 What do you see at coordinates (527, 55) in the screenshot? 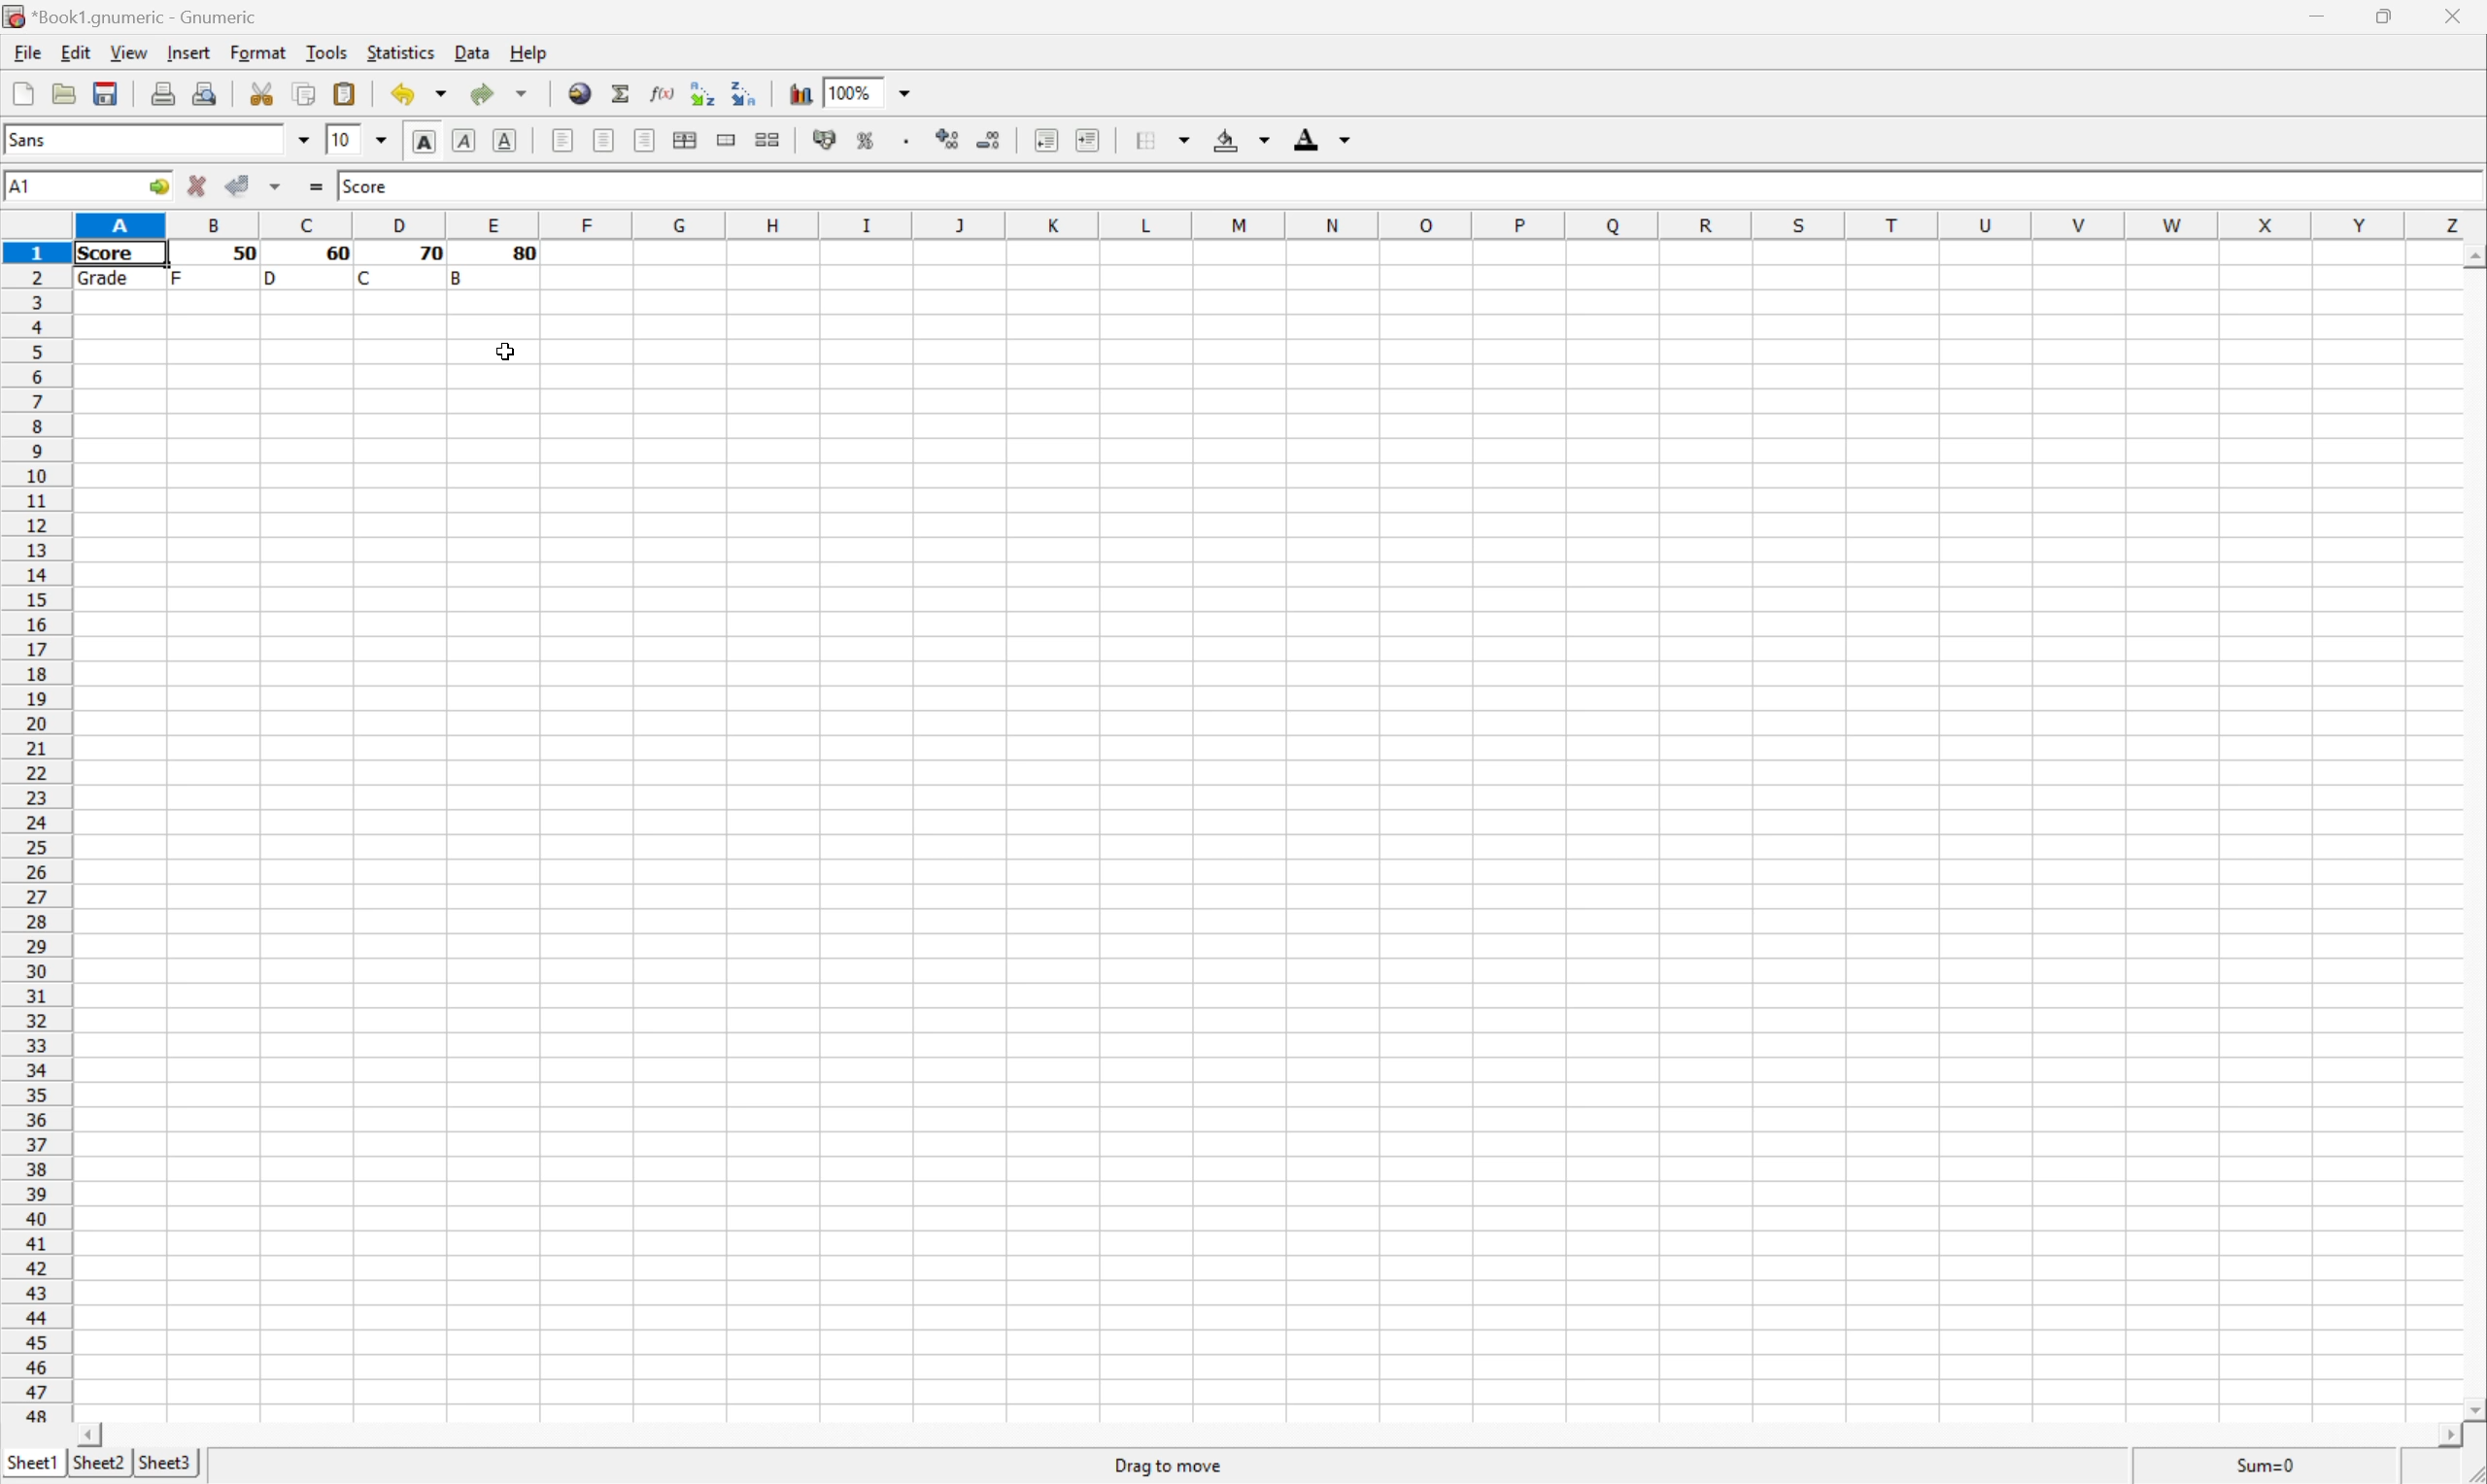
I see `Help` at bounding box center [527, 55].